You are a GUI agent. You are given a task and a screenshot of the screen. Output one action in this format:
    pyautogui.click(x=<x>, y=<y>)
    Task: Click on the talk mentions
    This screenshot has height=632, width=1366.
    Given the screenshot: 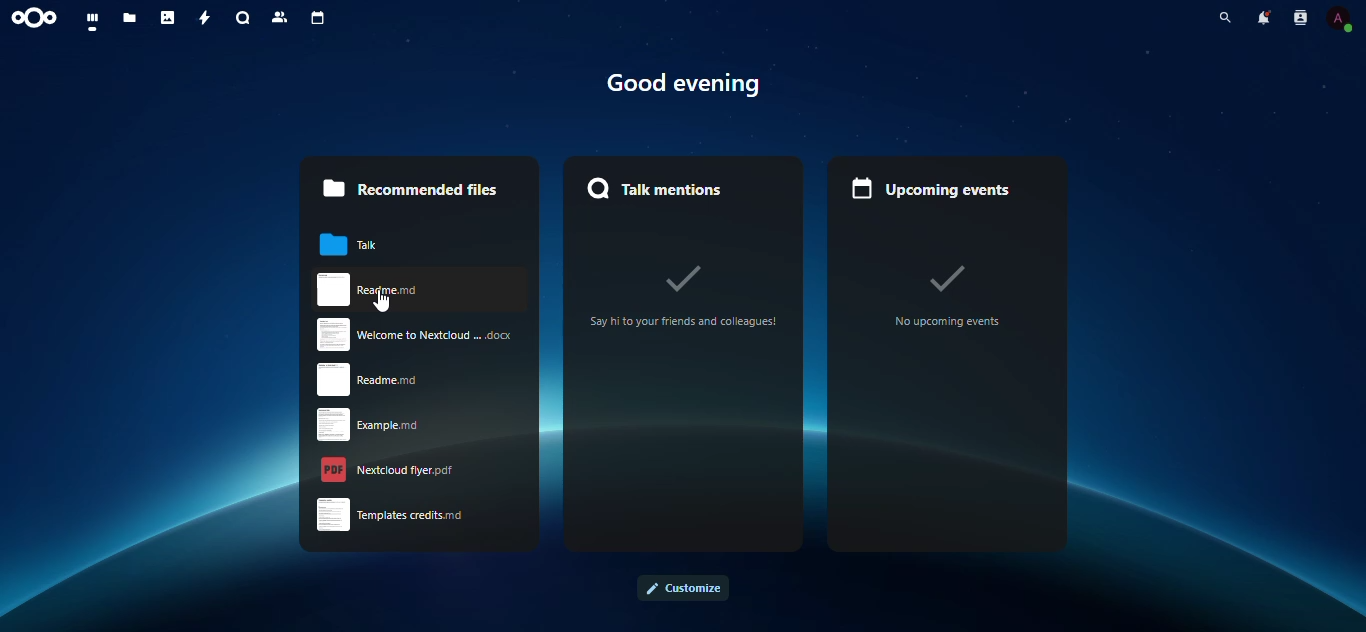 What is the action you would take?
    pyautogui.click(x=667, y=186)
    